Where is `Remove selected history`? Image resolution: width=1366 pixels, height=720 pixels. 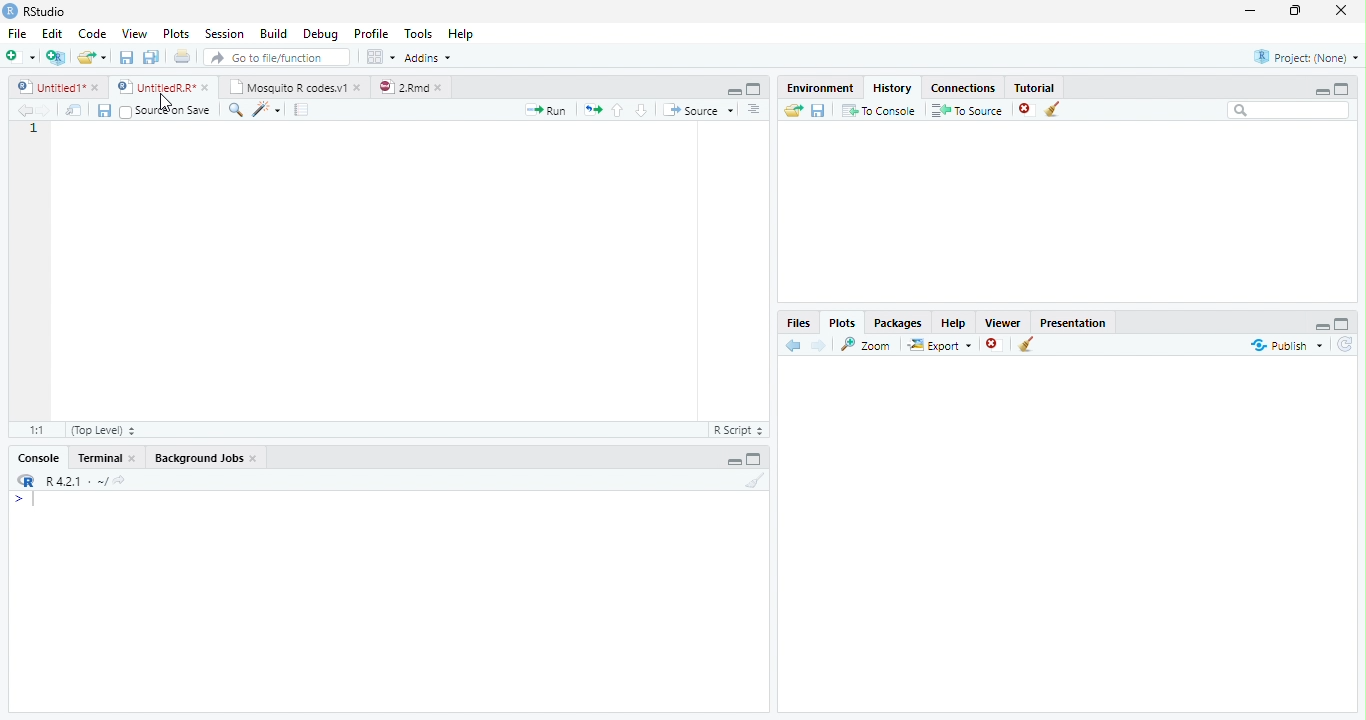
Remove selected history is located at coordinates (1025, 109).